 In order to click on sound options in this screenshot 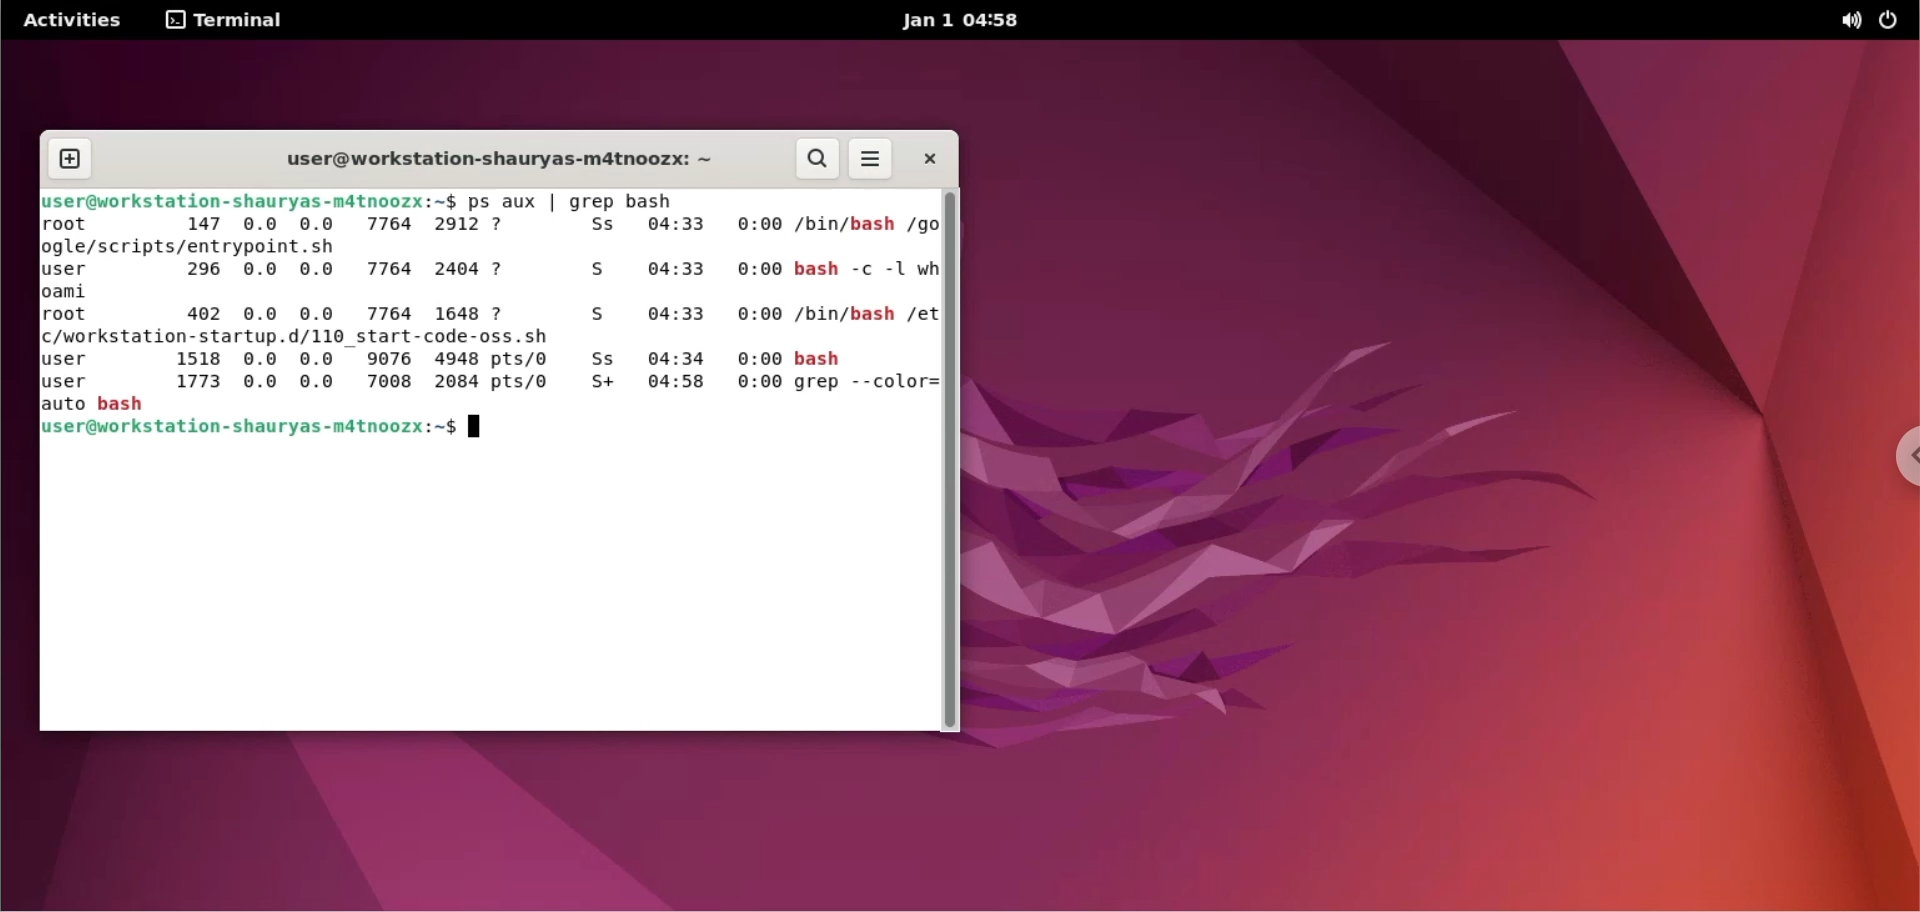, I will do `click(1847, 21)`.